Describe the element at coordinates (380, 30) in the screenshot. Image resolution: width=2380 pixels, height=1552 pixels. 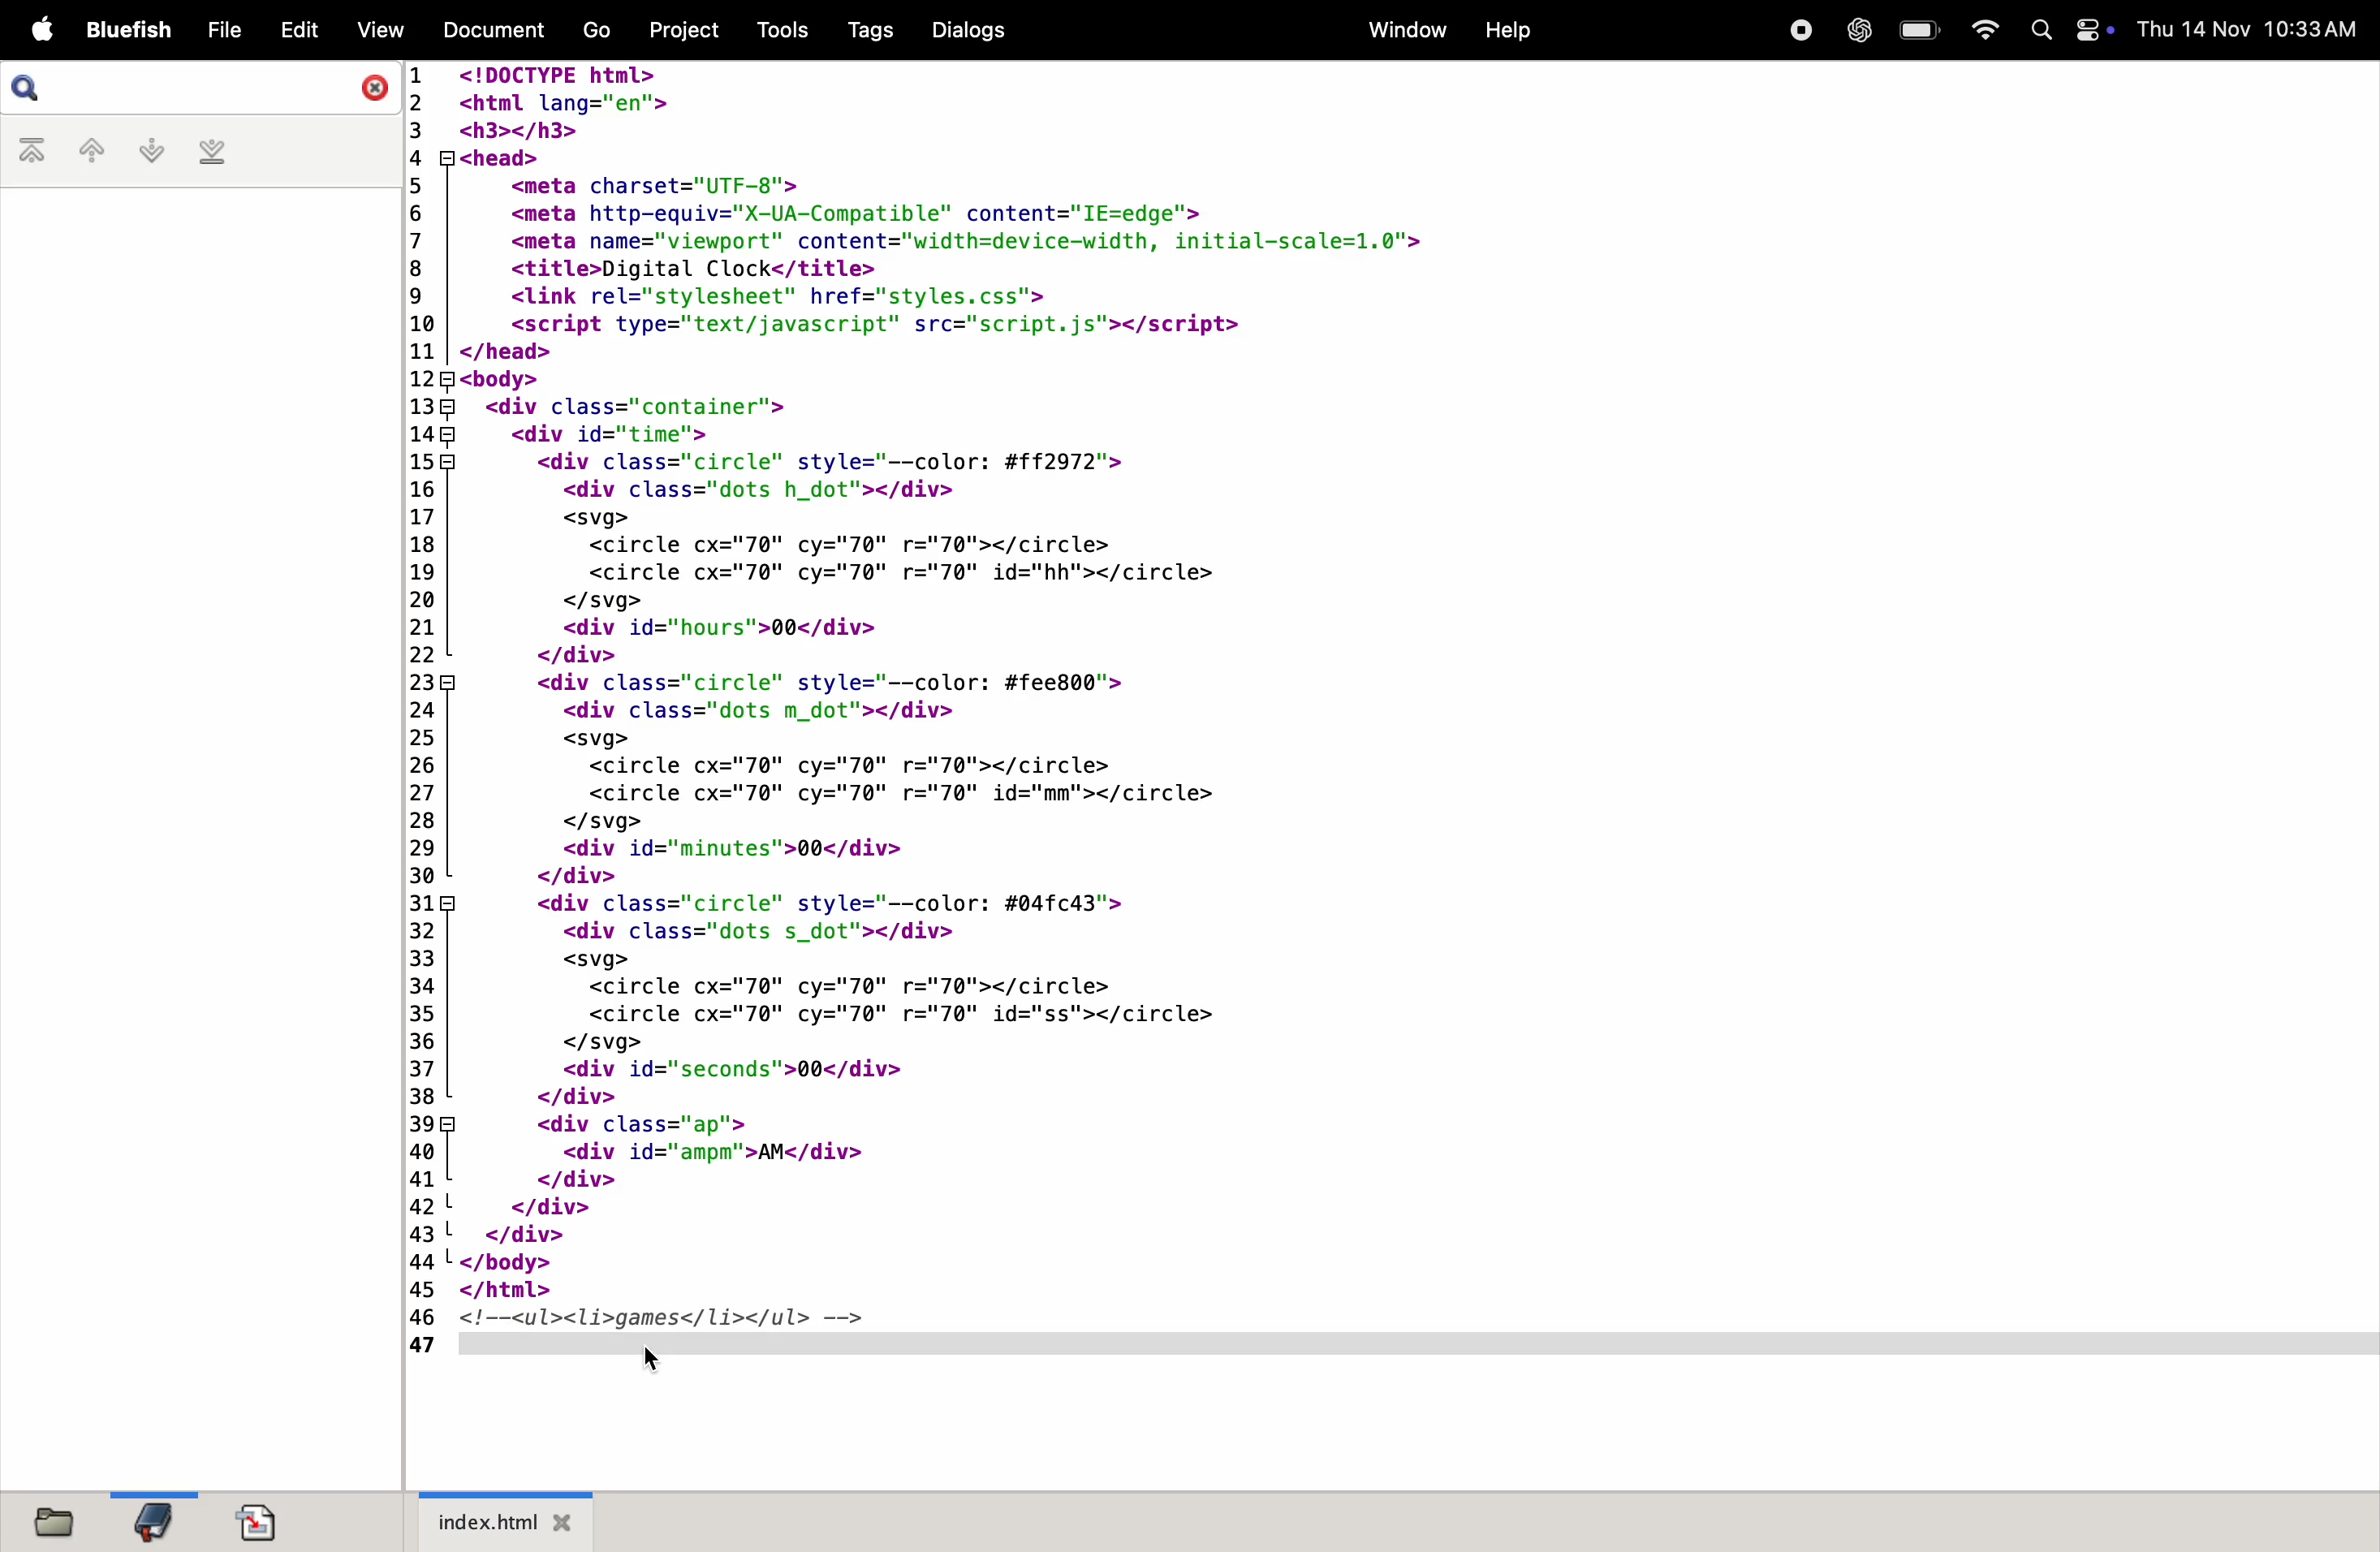
I see `View` at that location.